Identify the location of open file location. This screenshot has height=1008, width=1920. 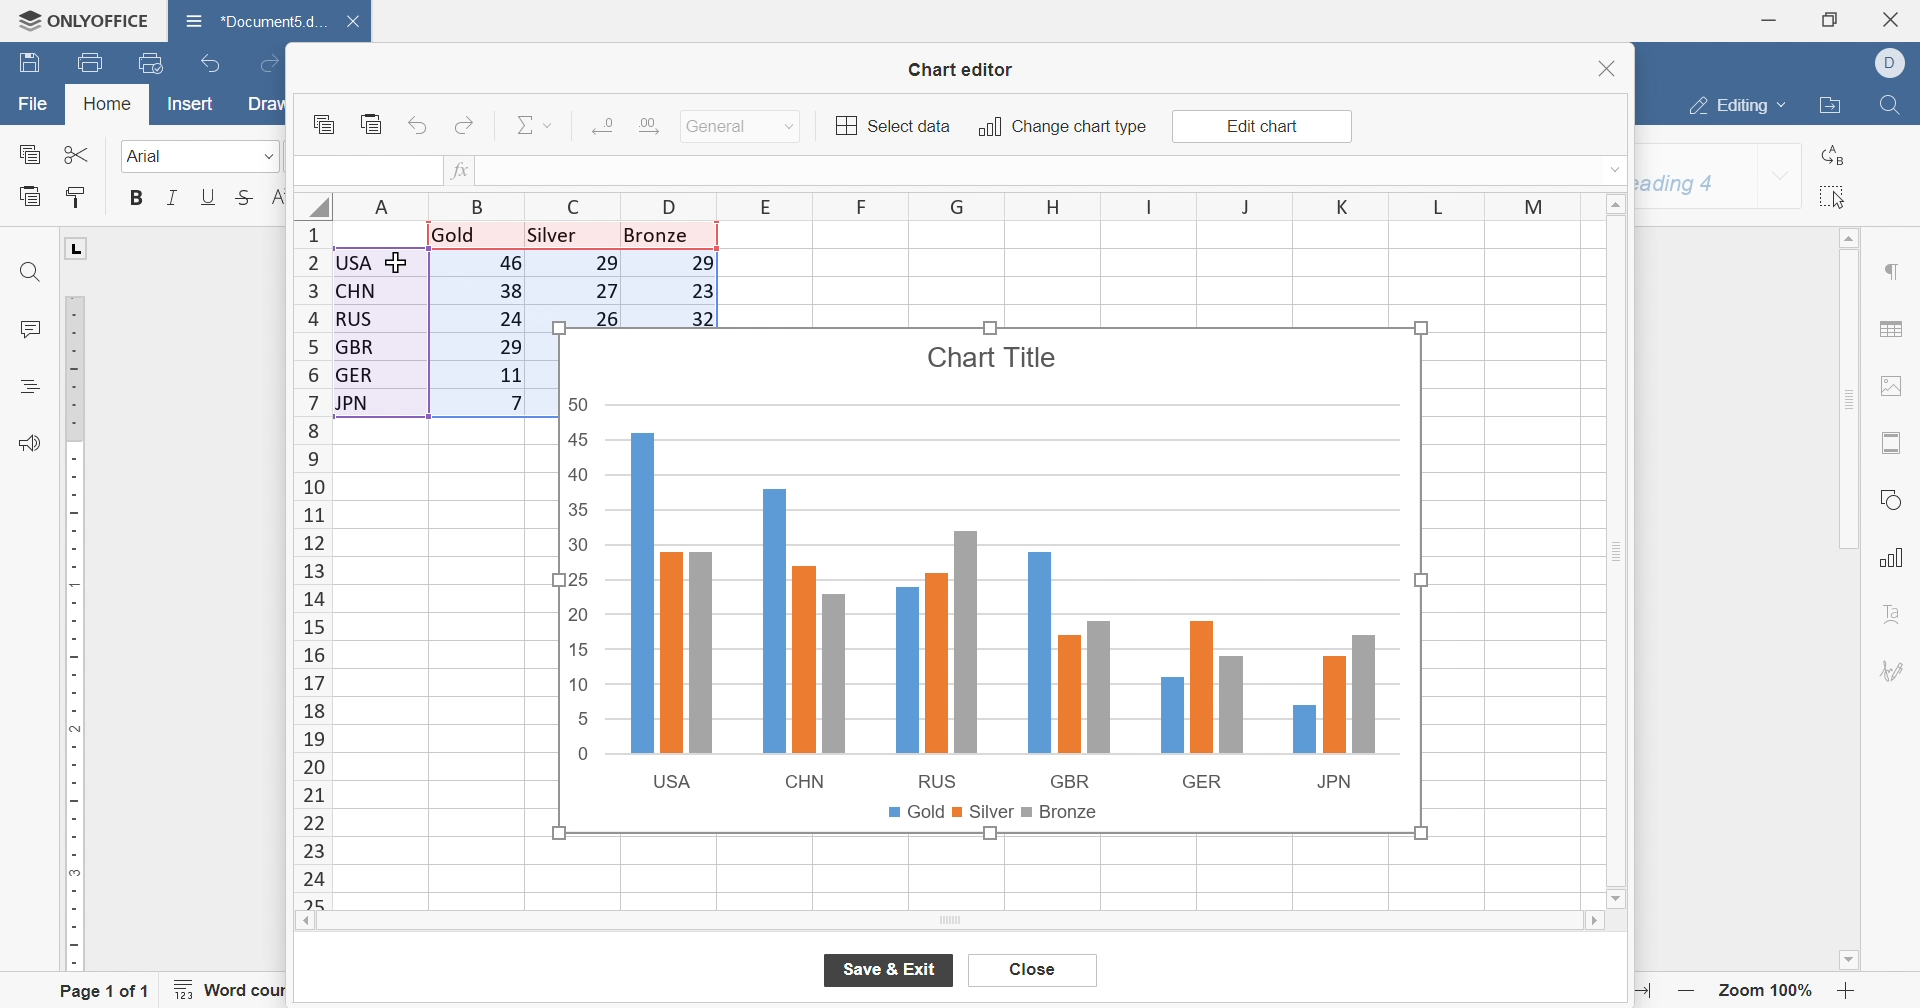
(1833, 105).